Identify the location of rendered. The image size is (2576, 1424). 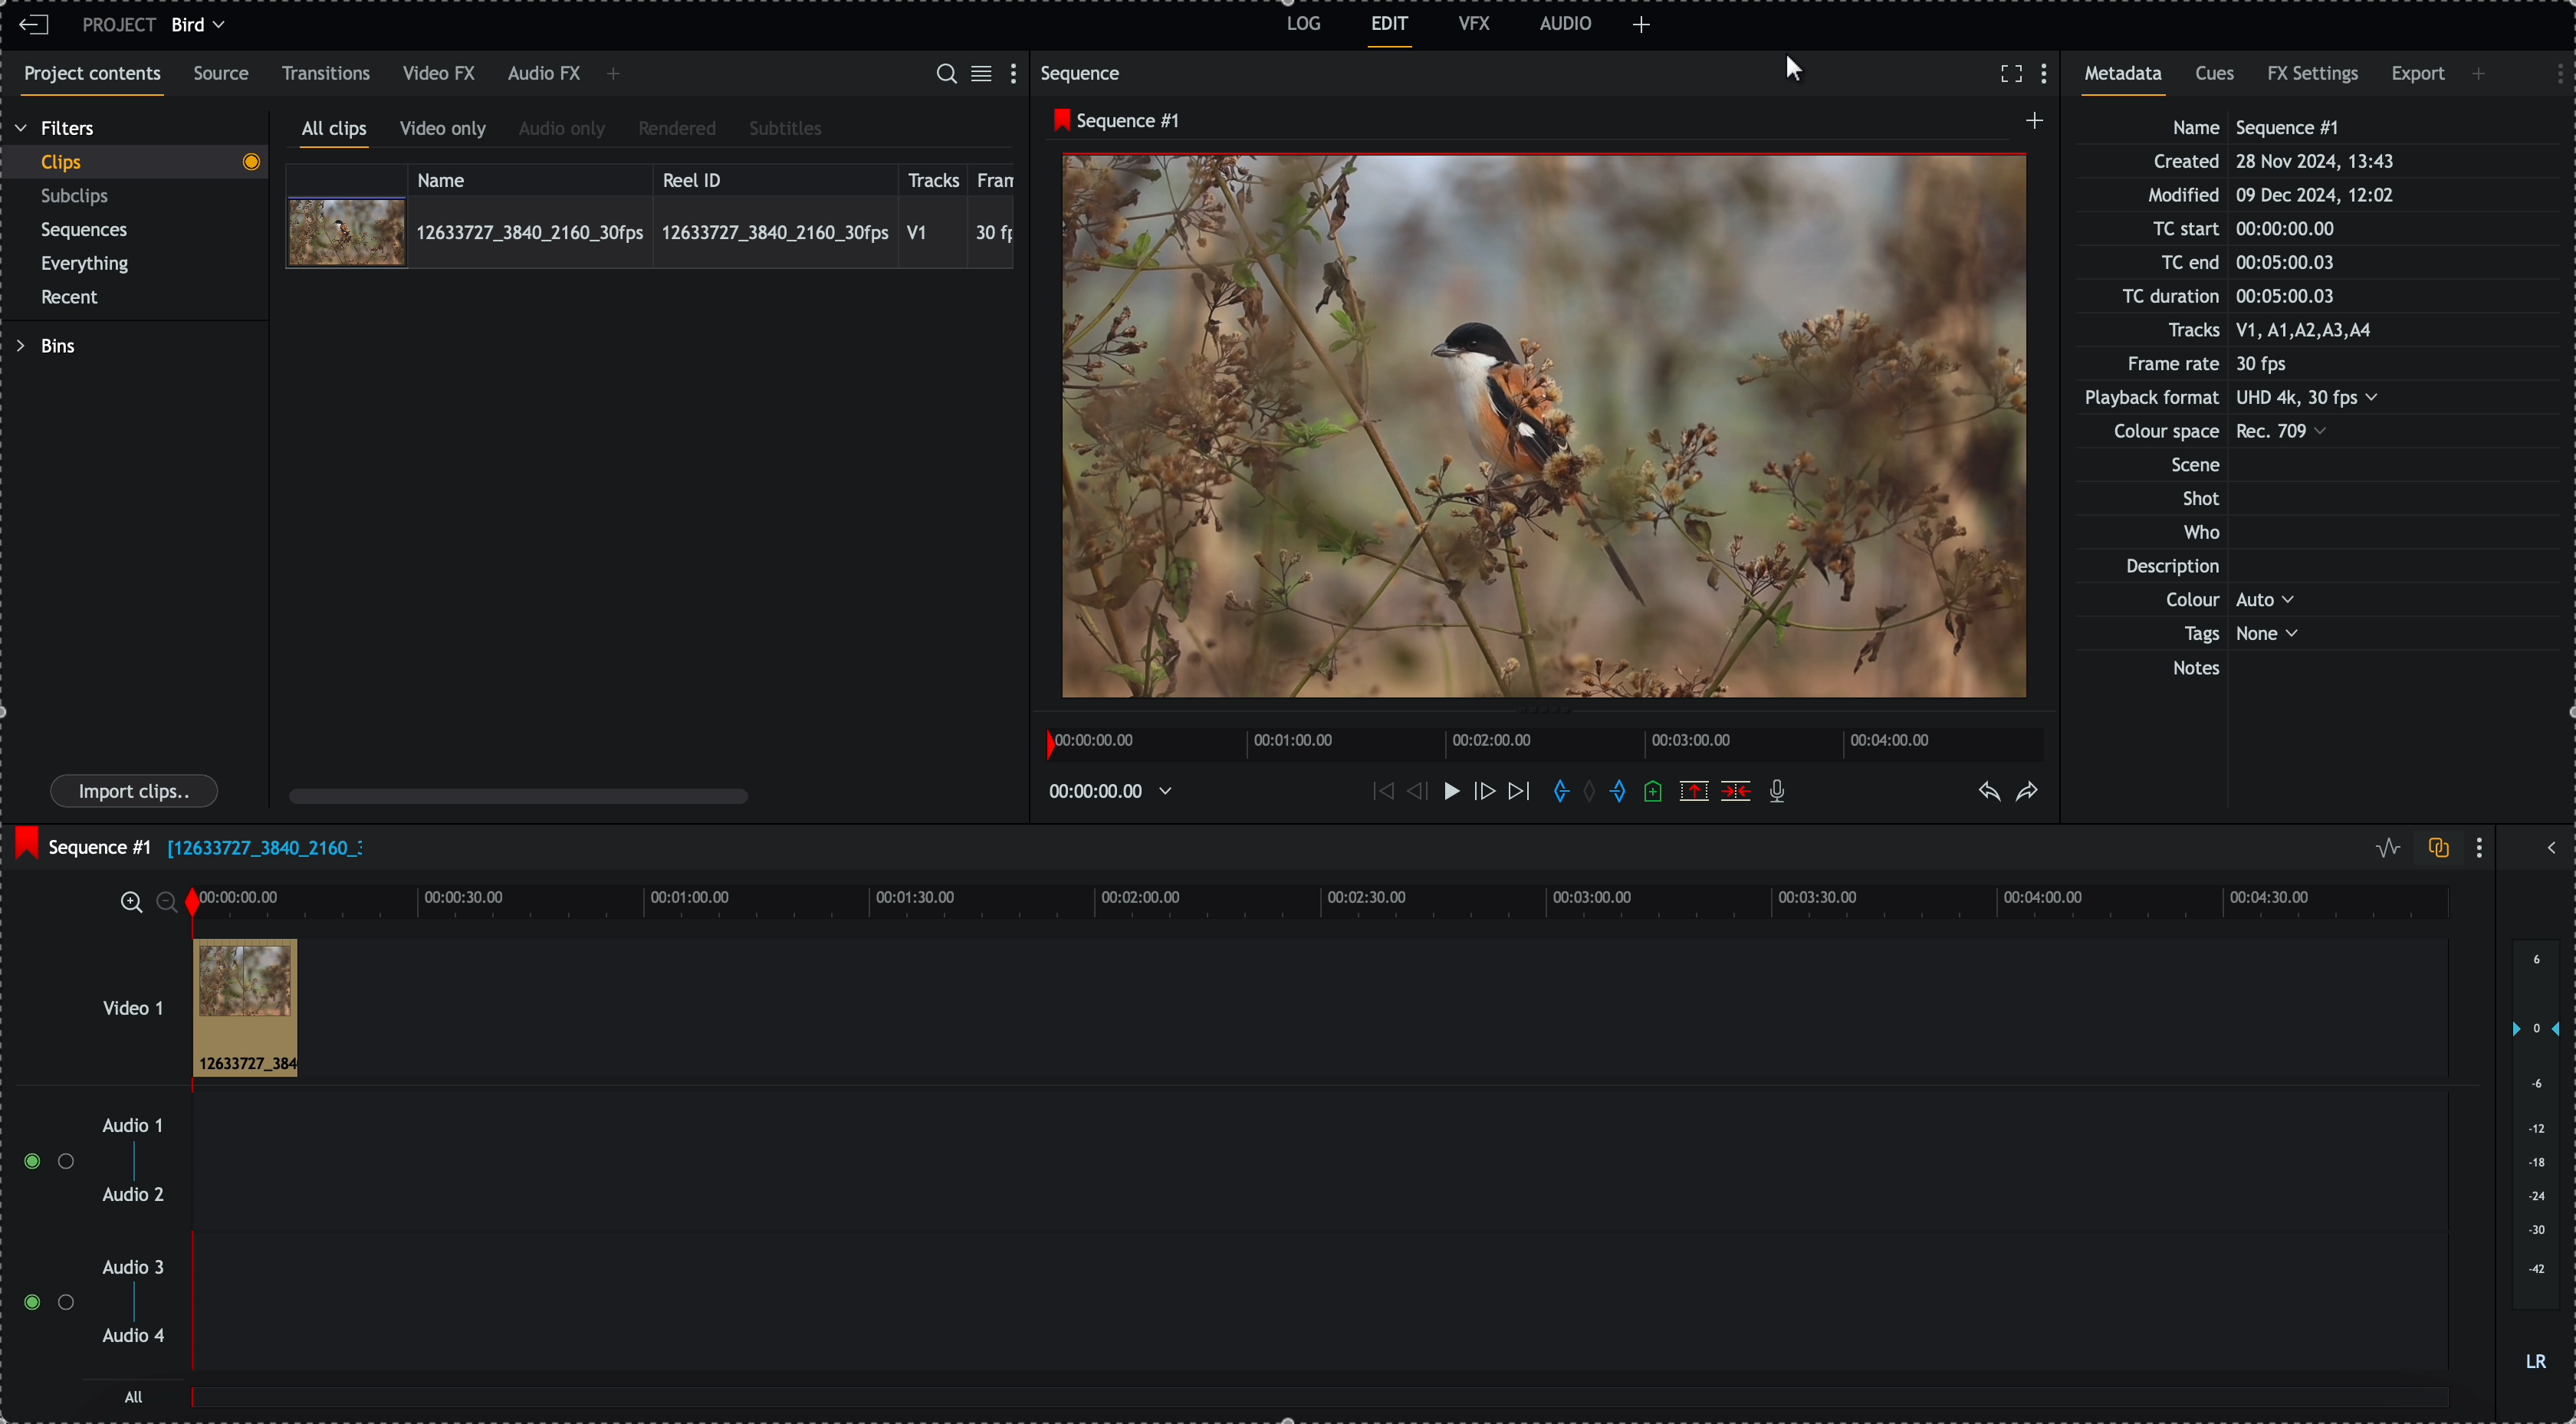
(677, 130).